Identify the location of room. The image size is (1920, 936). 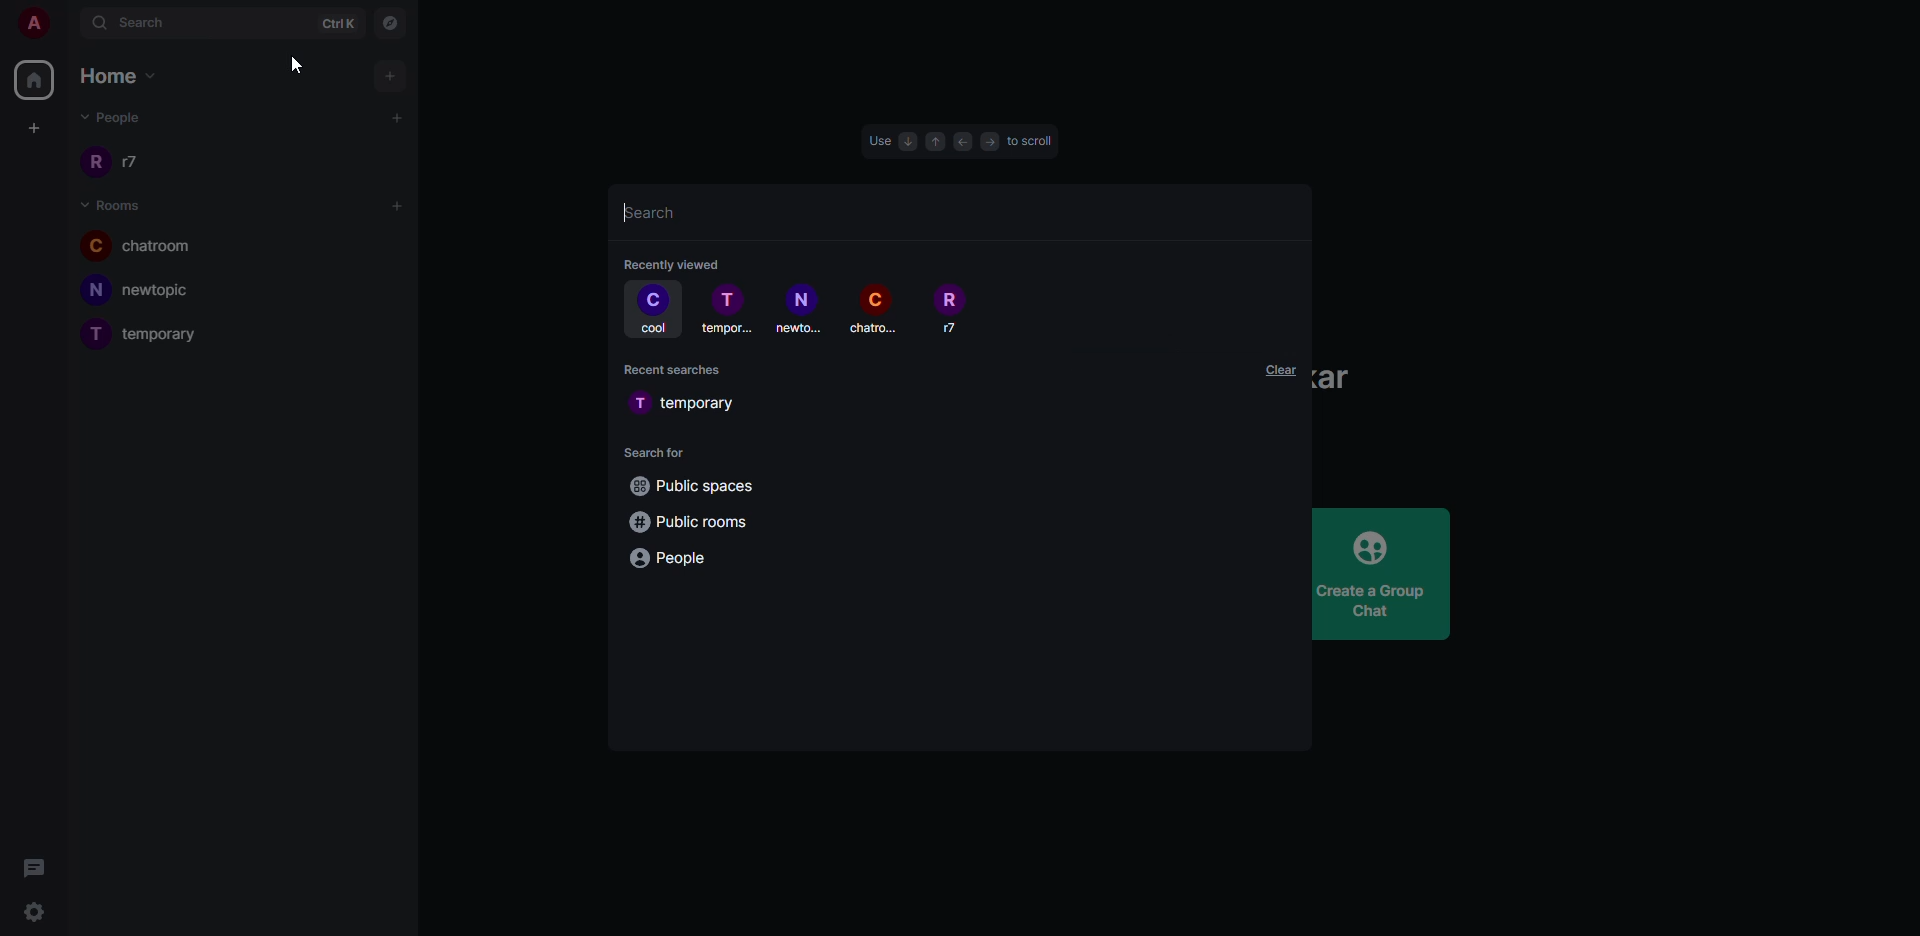
(150, 291).